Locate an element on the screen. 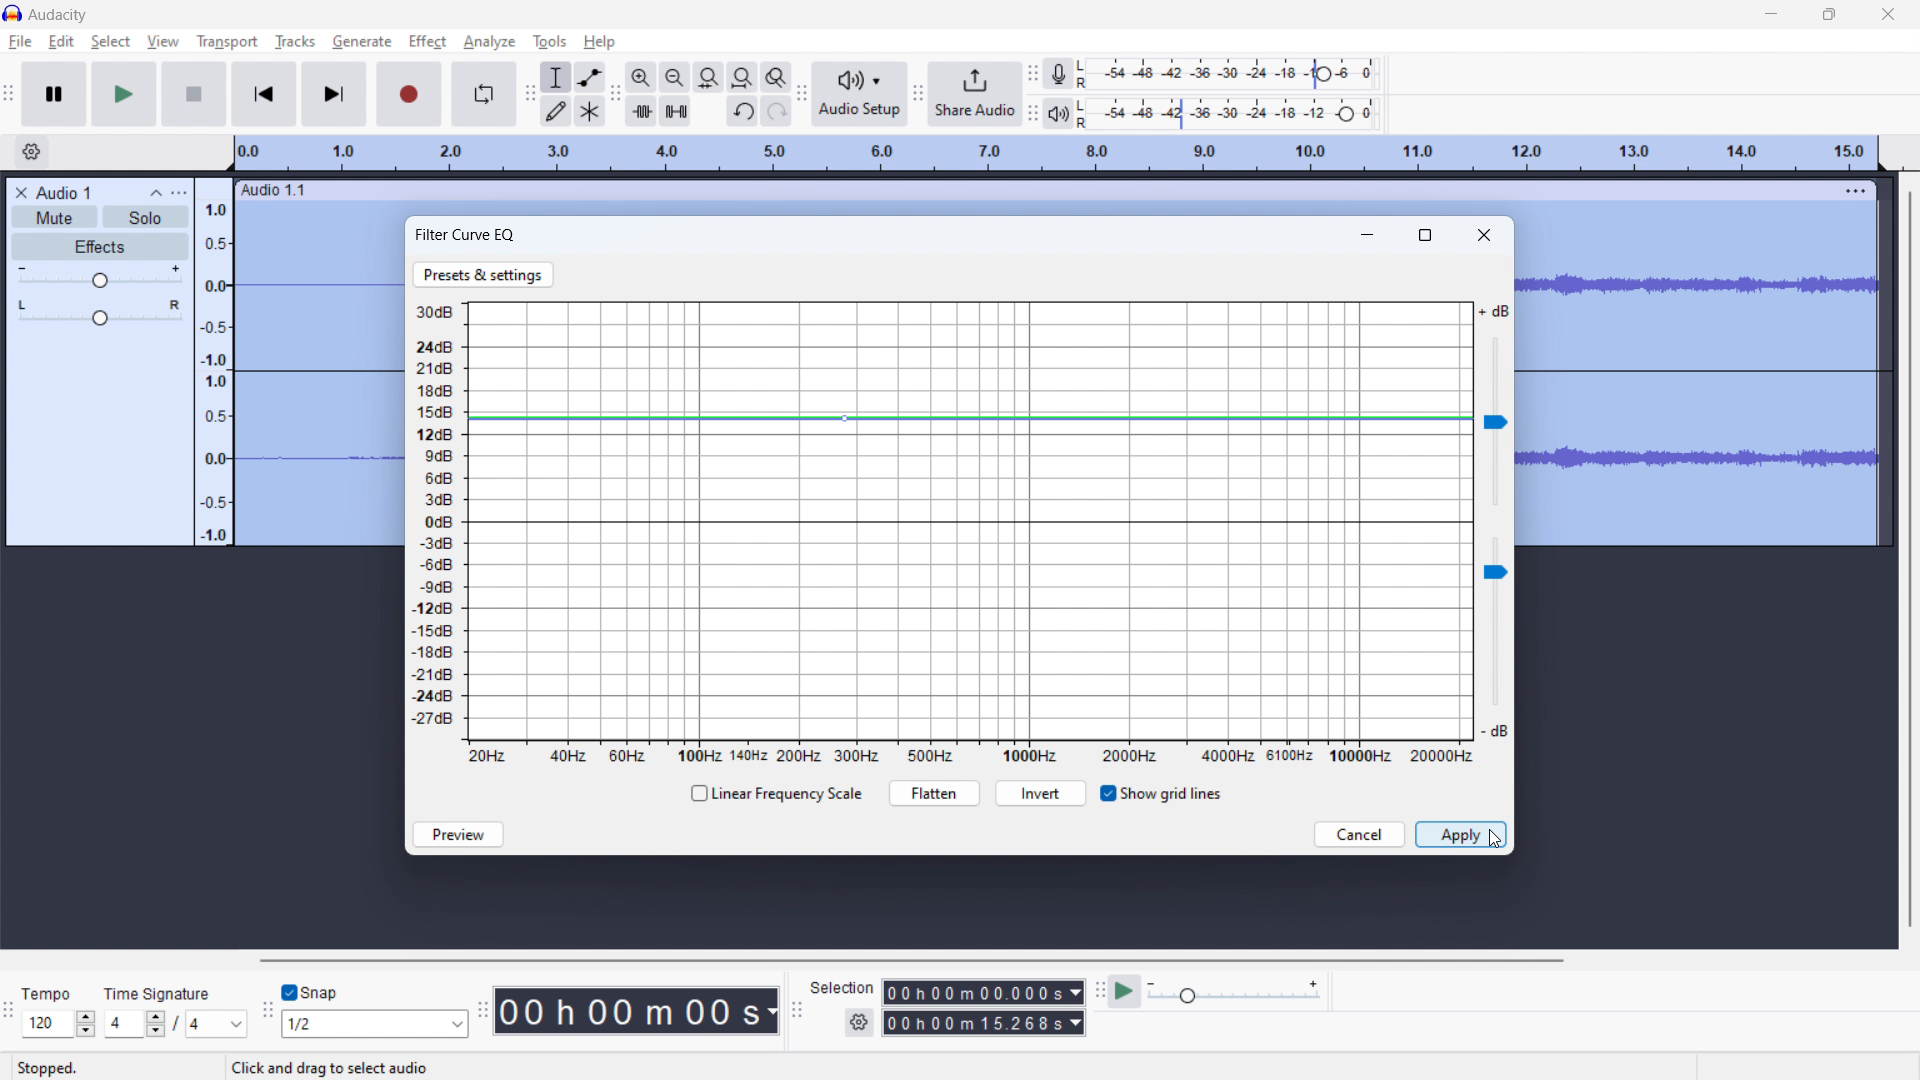  skip to last is located at coordinates (335, 95).